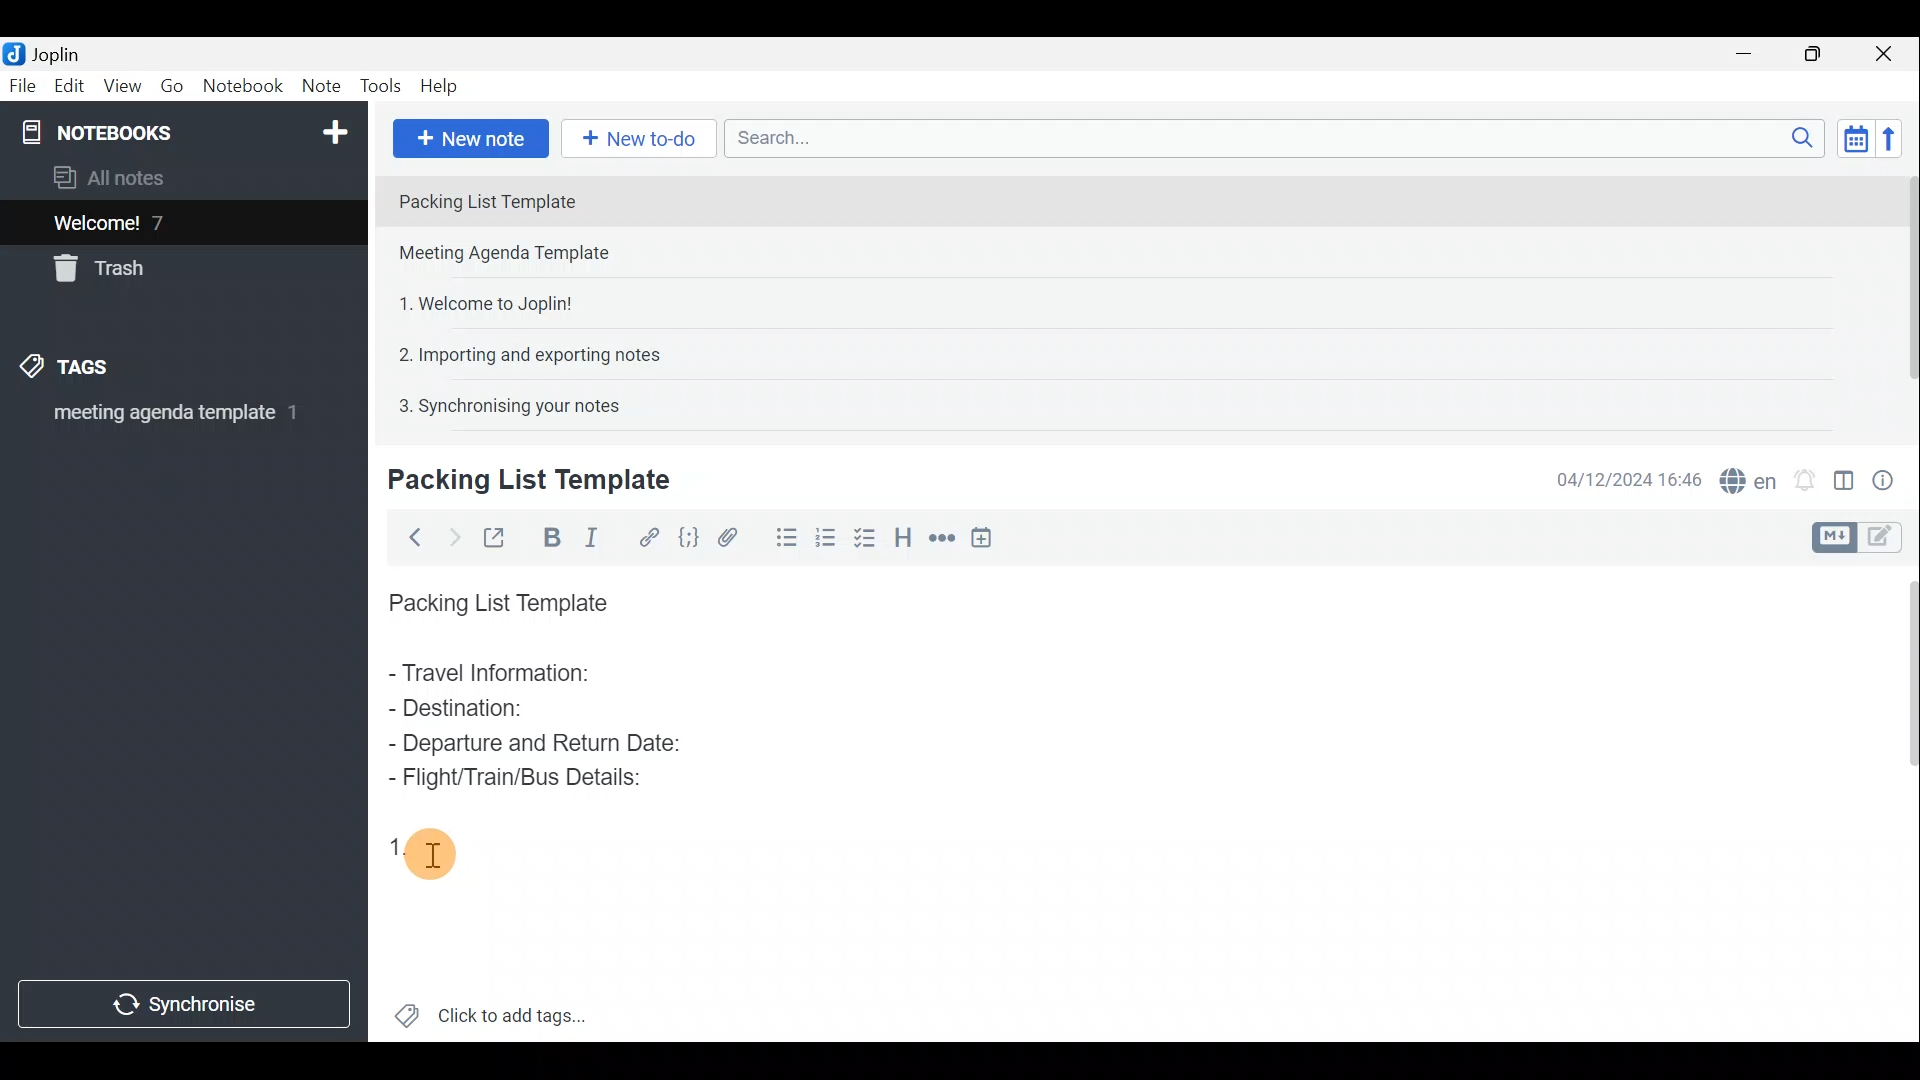 The height and width of the screenshot is (1080, 1920). I want to click on Trash, so click(107, 272).